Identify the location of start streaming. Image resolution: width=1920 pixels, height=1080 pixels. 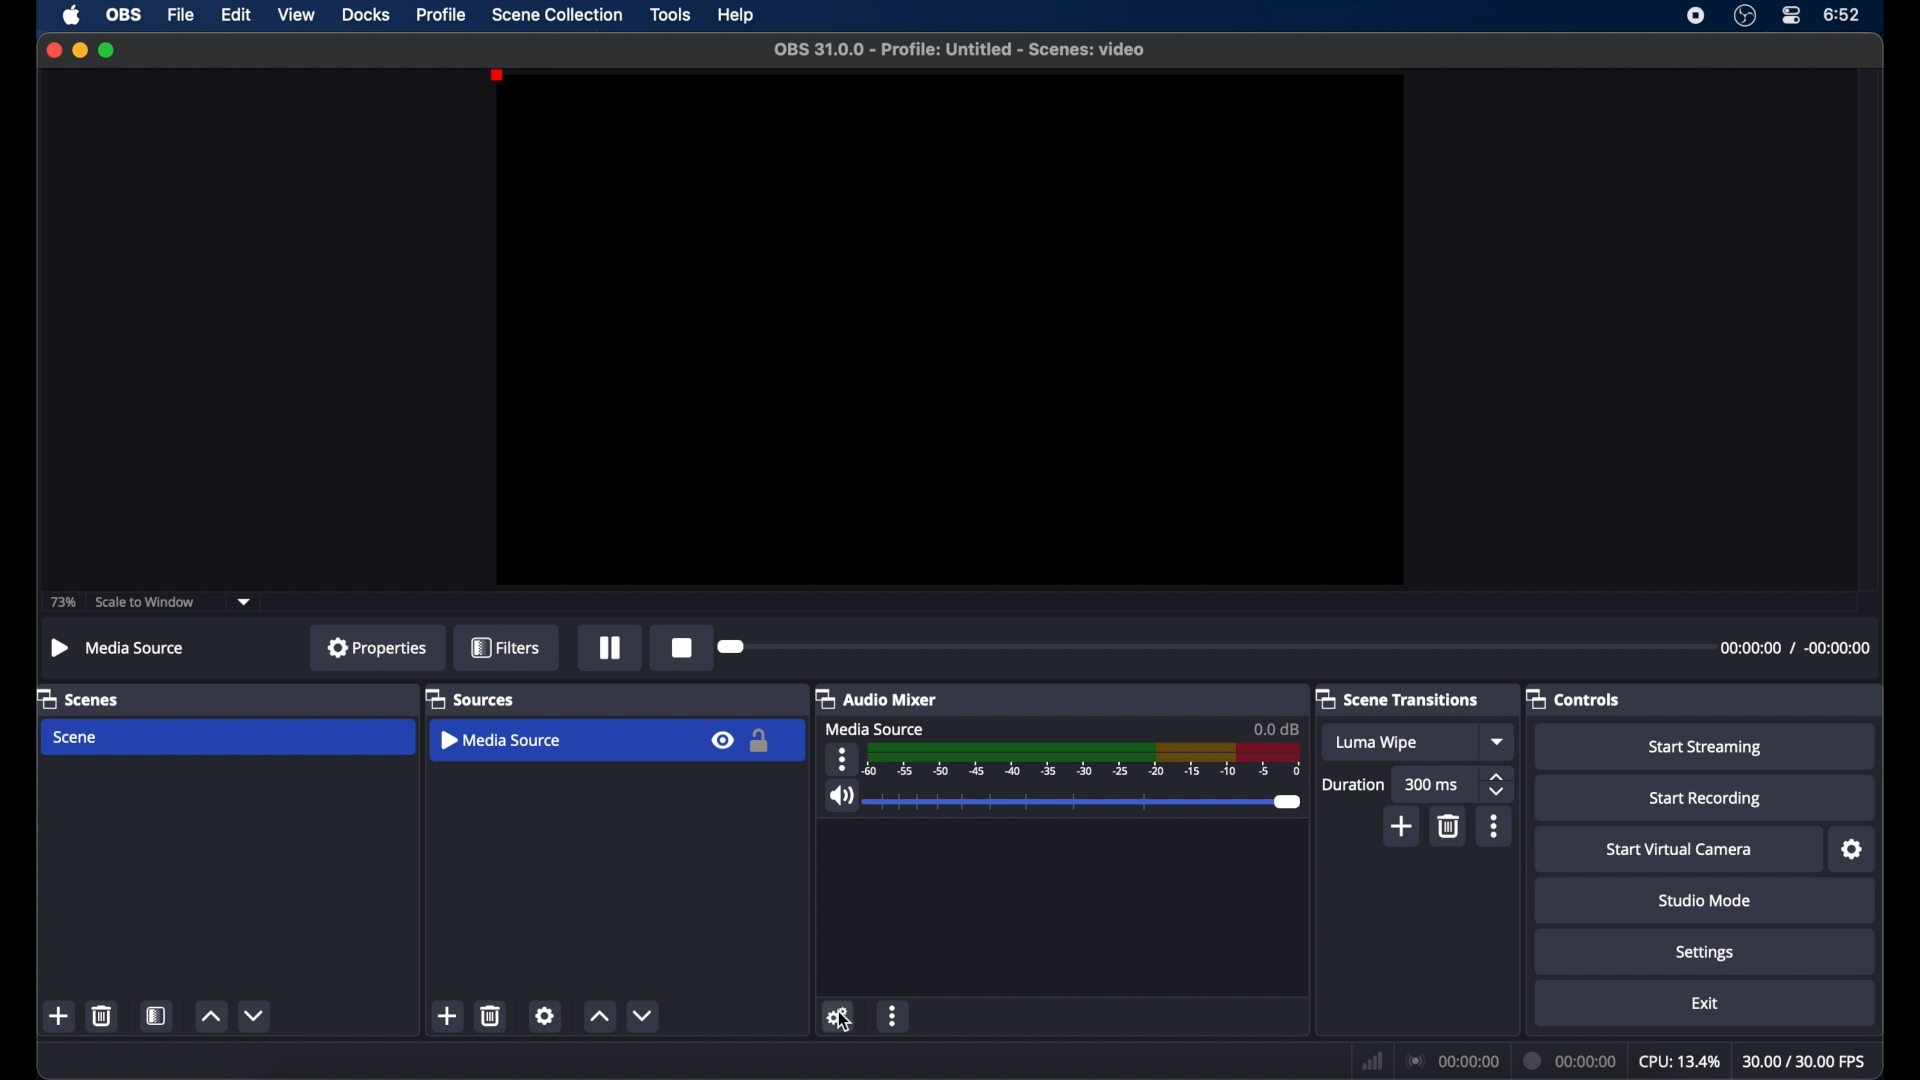
(1706, 748).